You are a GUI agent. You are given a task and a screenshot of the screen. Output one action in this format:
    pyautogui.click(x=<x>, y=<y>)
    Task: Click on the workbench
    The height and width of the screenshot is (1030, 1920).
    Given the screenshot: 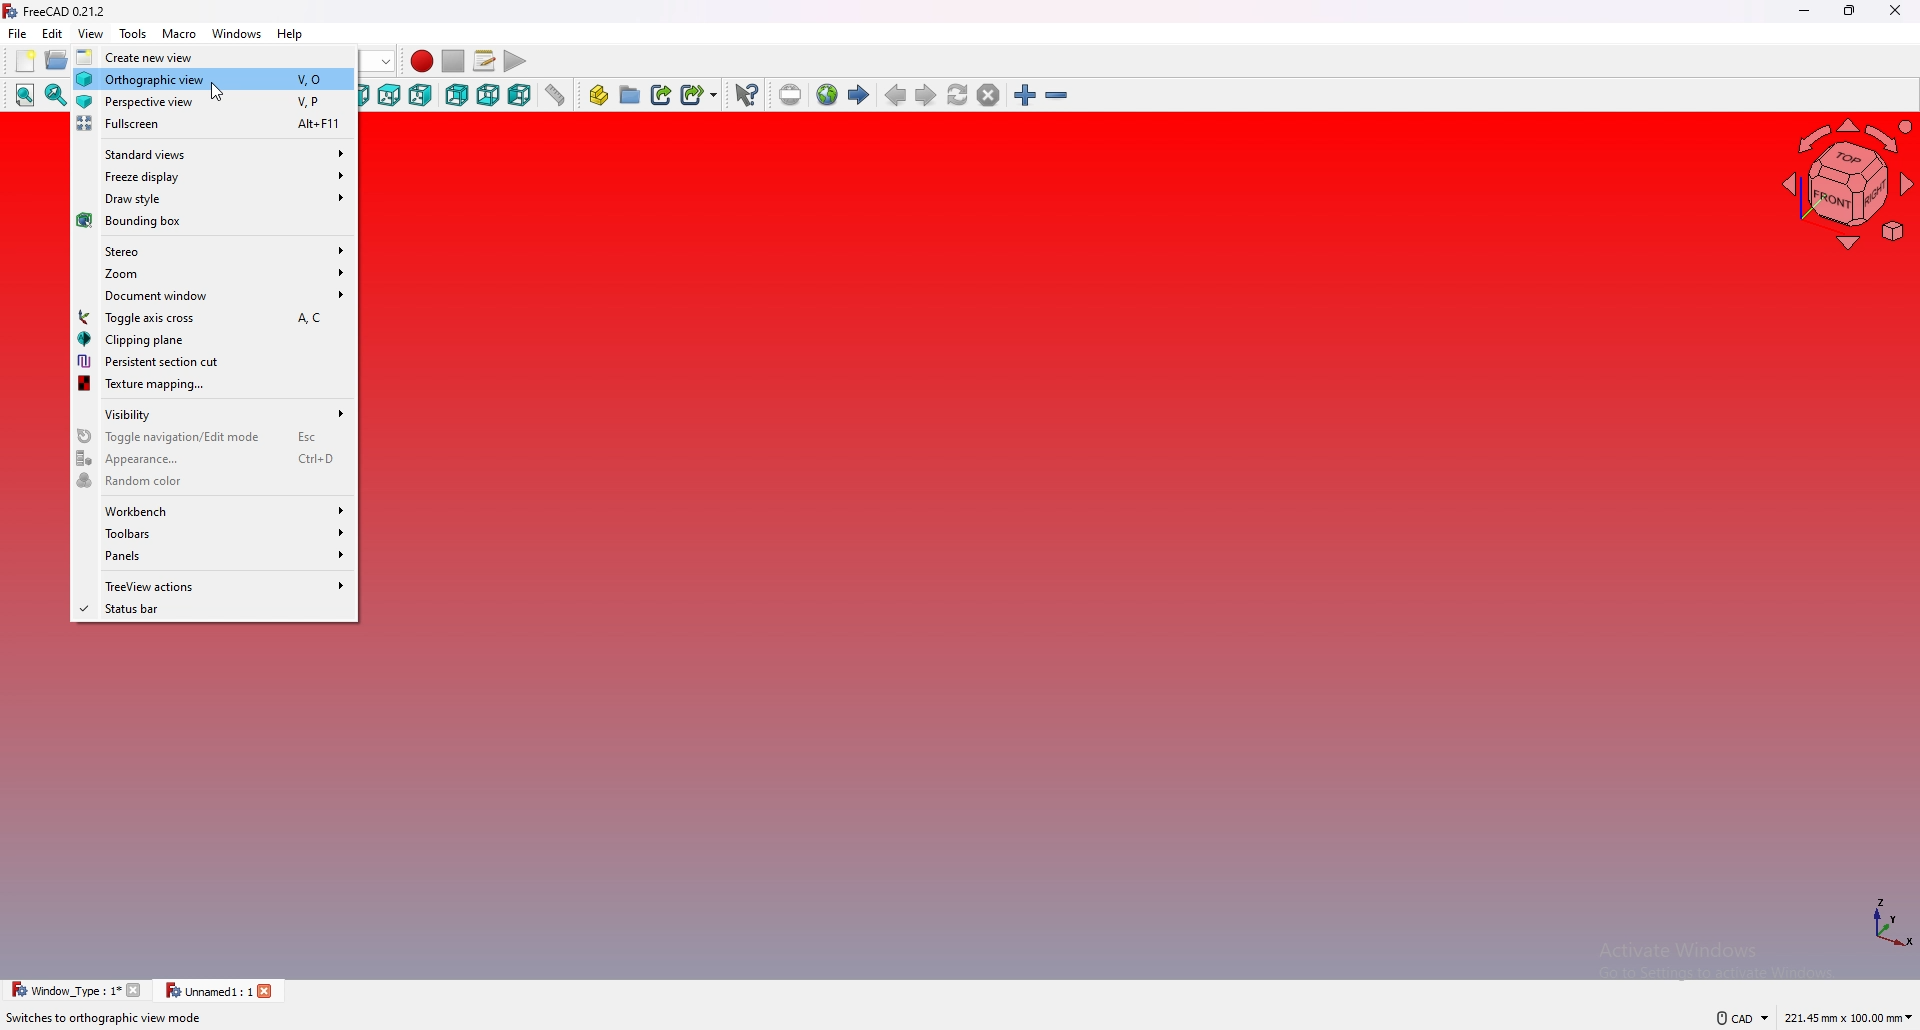 What is the action you would take?
    pyautogui.click(x=214, y=511)
    